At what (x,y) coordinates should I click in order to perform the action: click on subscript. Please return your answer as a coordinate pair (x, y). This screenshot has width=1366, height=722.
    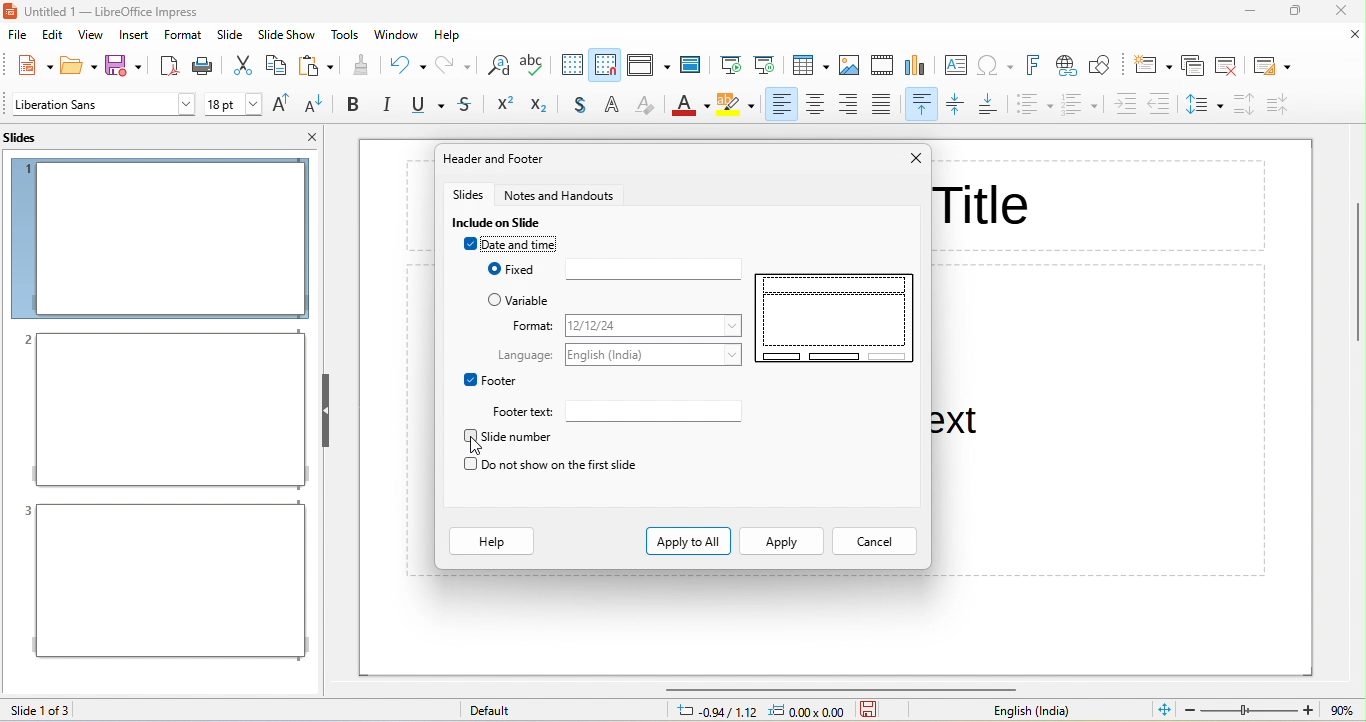
    Looking at the image, I should click on (545, 106).